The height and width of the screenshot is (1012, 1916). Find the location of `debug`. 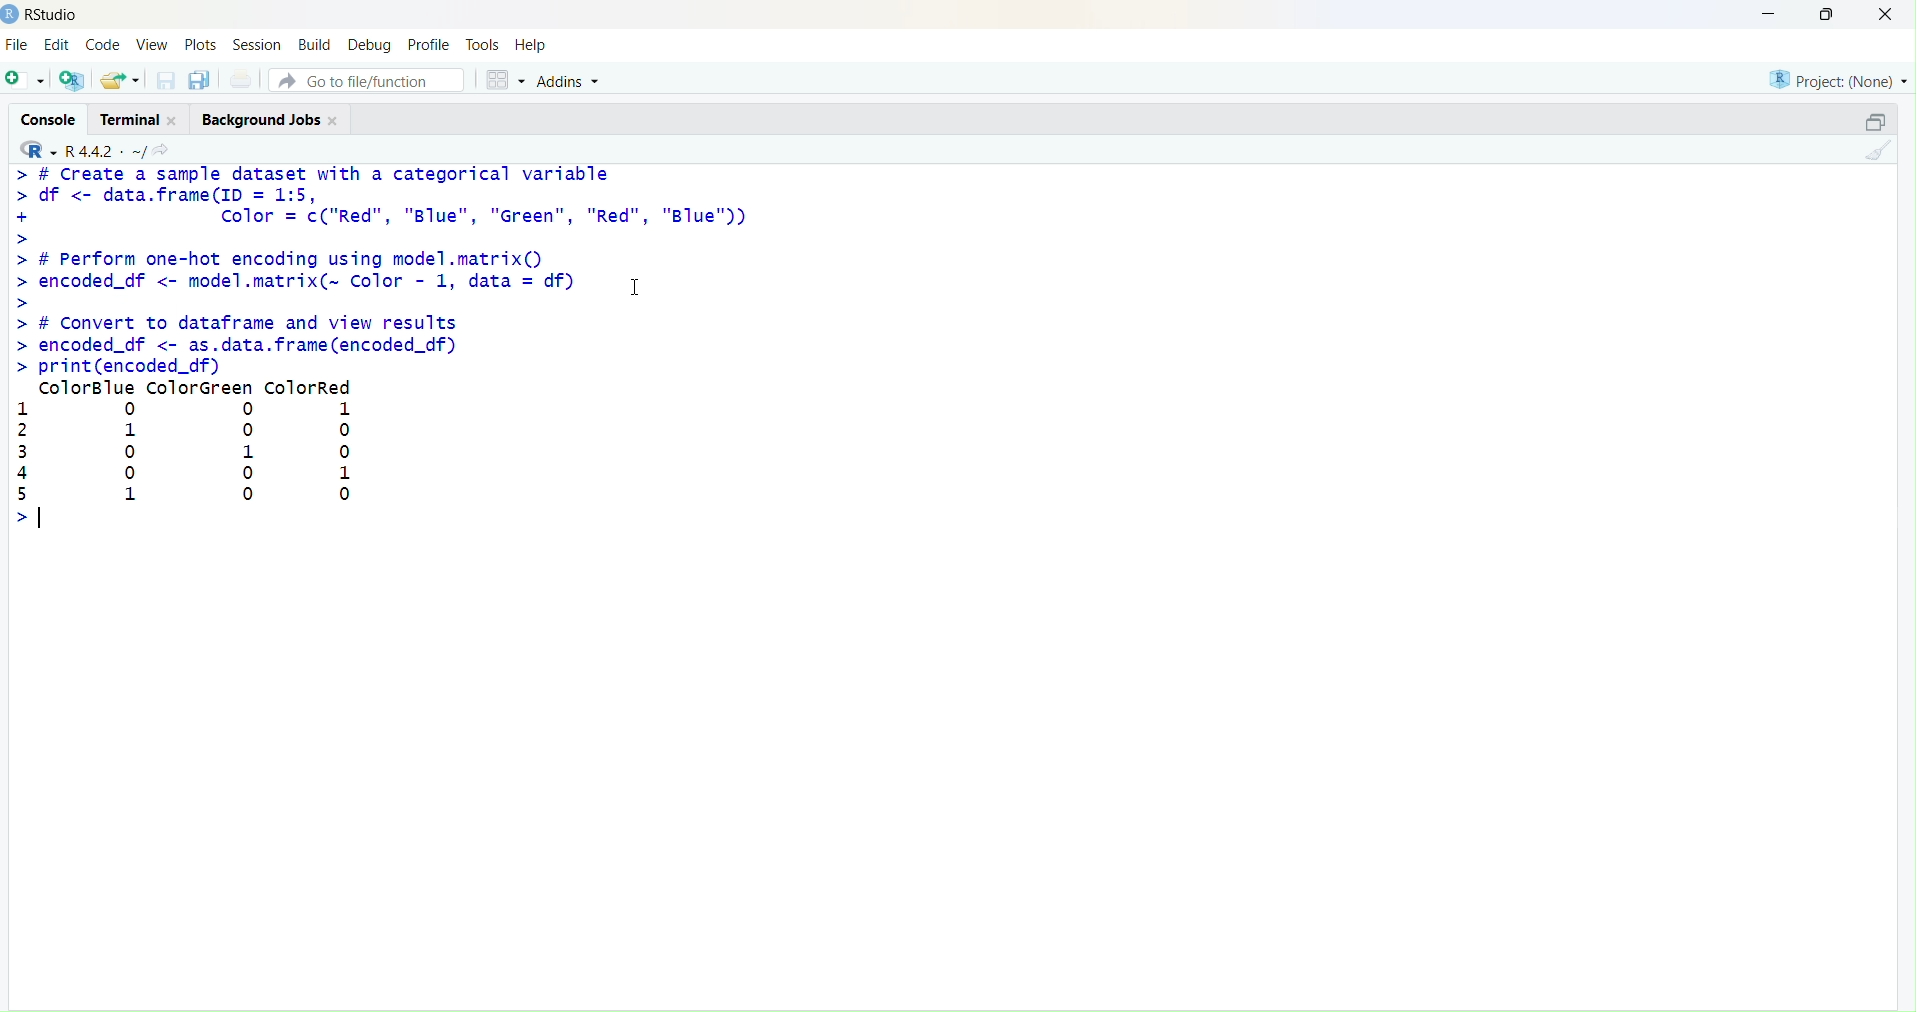

debug is located at coordinates (369, 47).